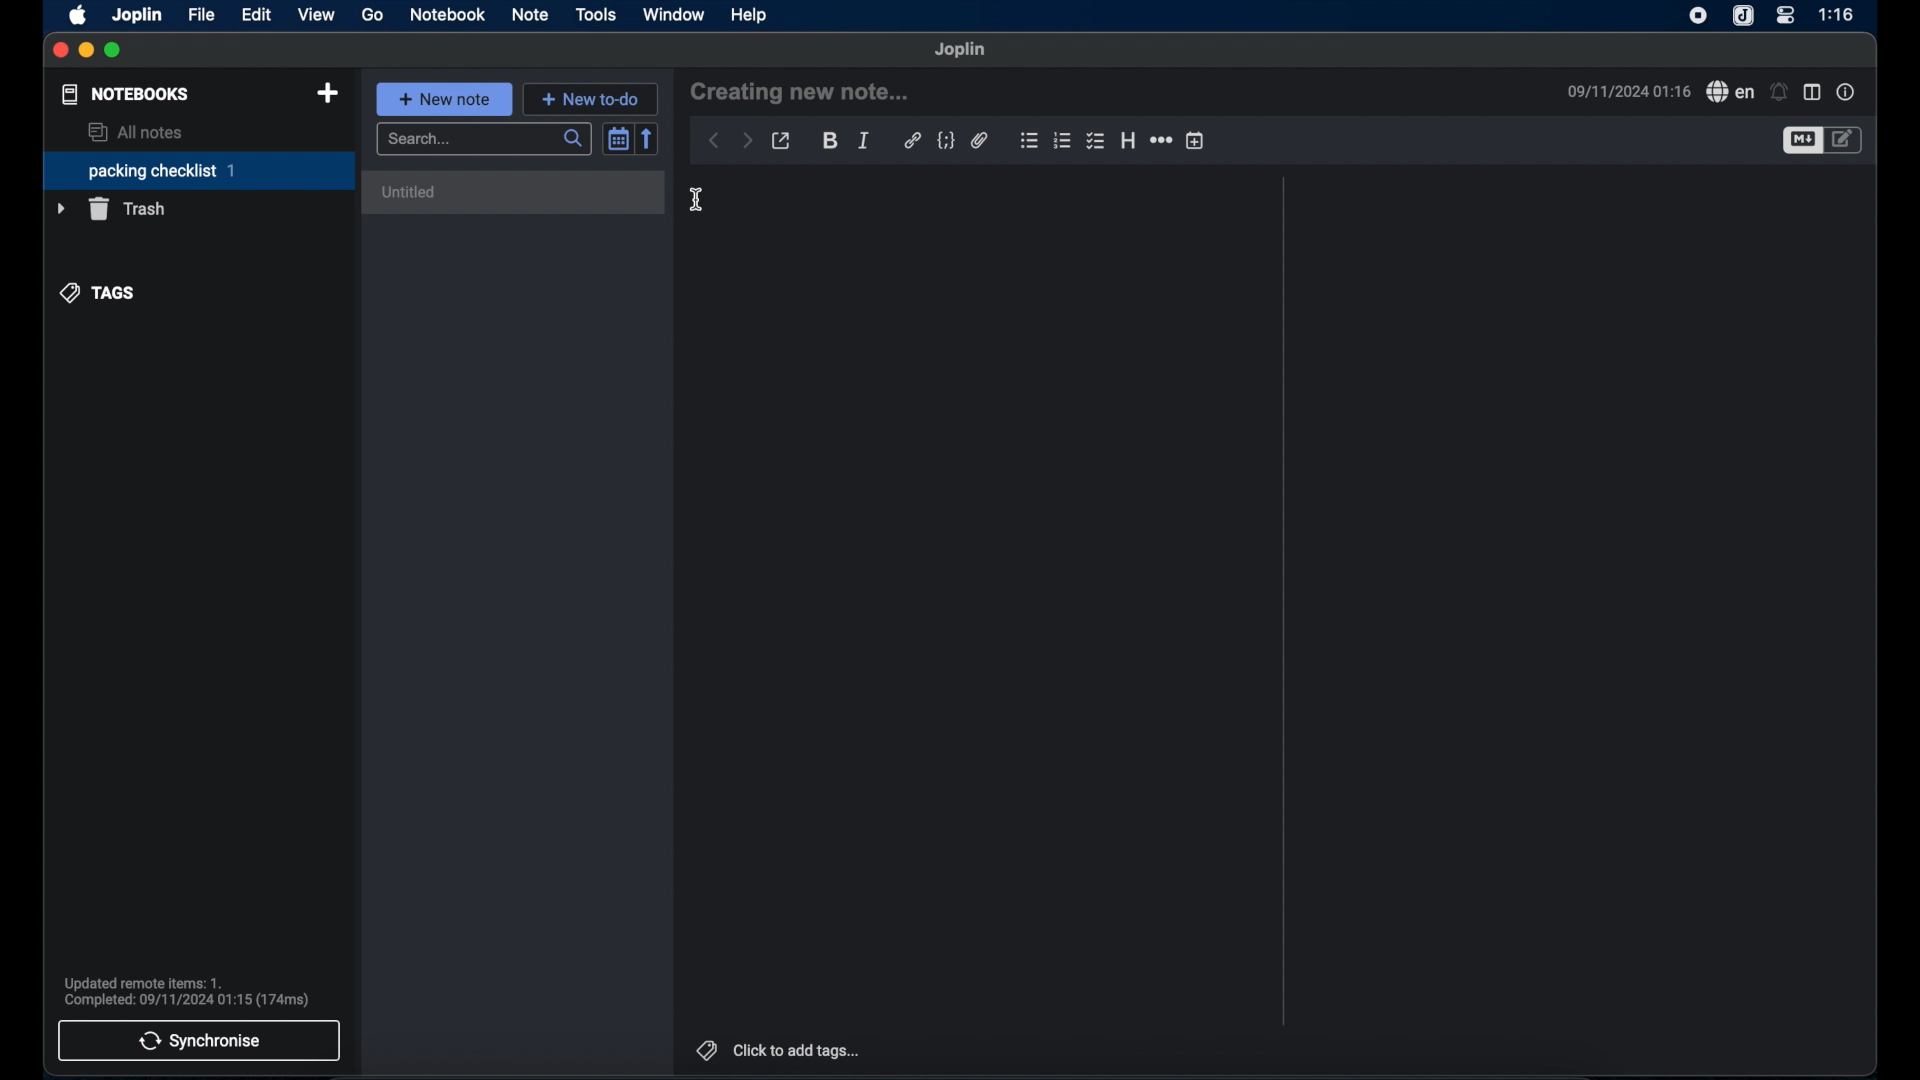 The image size is (1920, 1080). I want to click on new notebook, so click(327, 93).